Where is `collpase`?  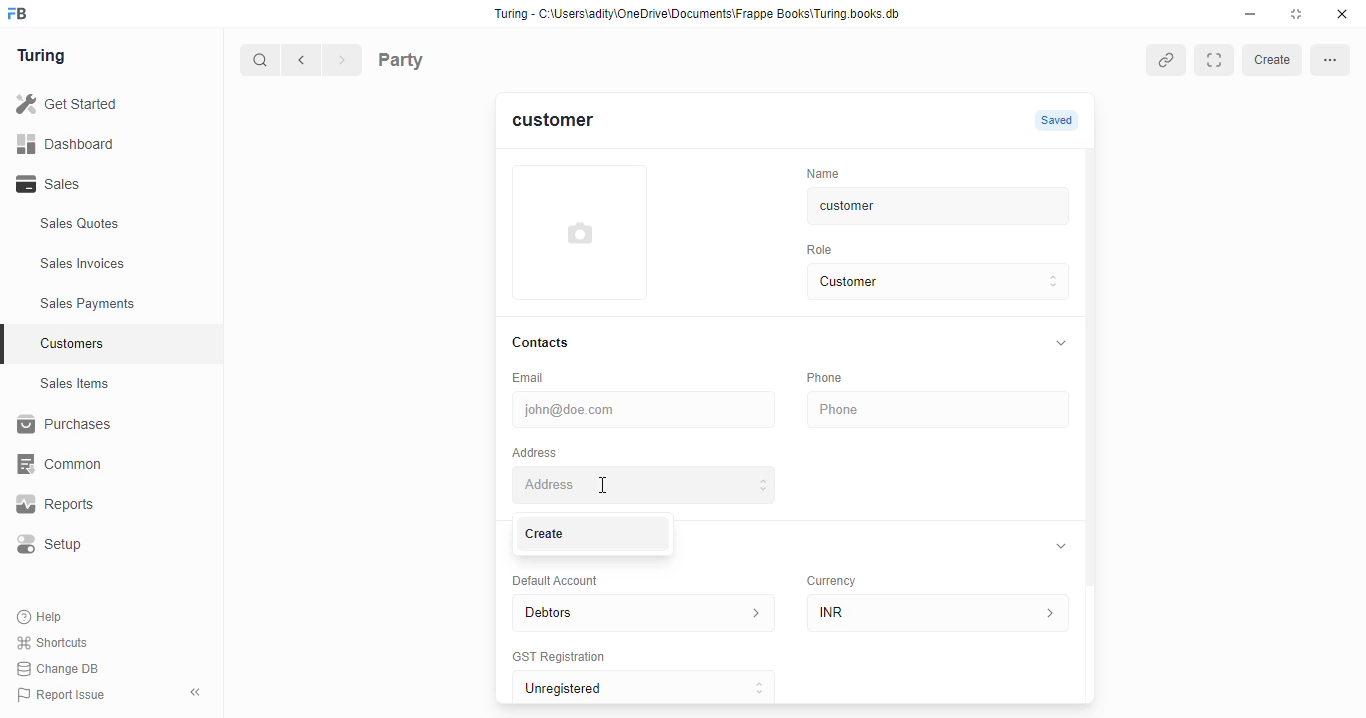 collpase is located at coordinates (195, 692).